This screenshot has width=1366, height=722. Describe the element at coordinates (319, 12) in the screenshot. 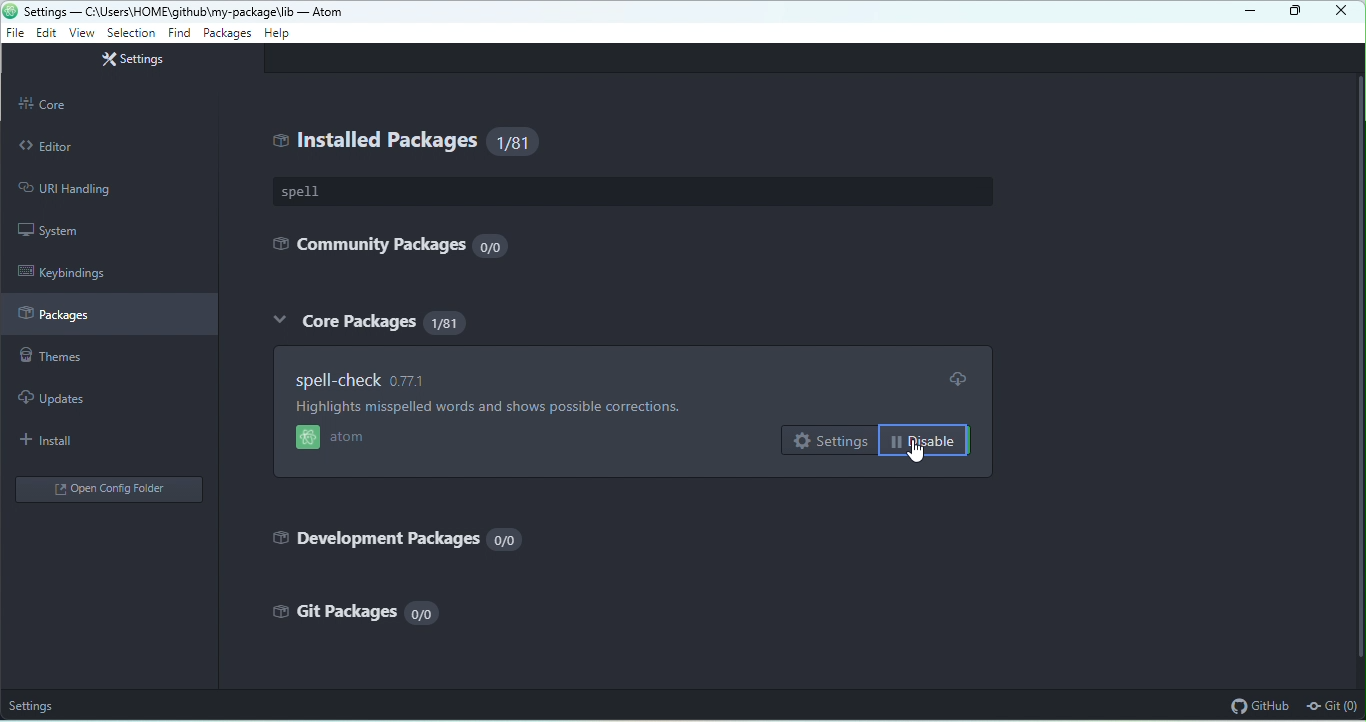

I see `- Atom` at that location.